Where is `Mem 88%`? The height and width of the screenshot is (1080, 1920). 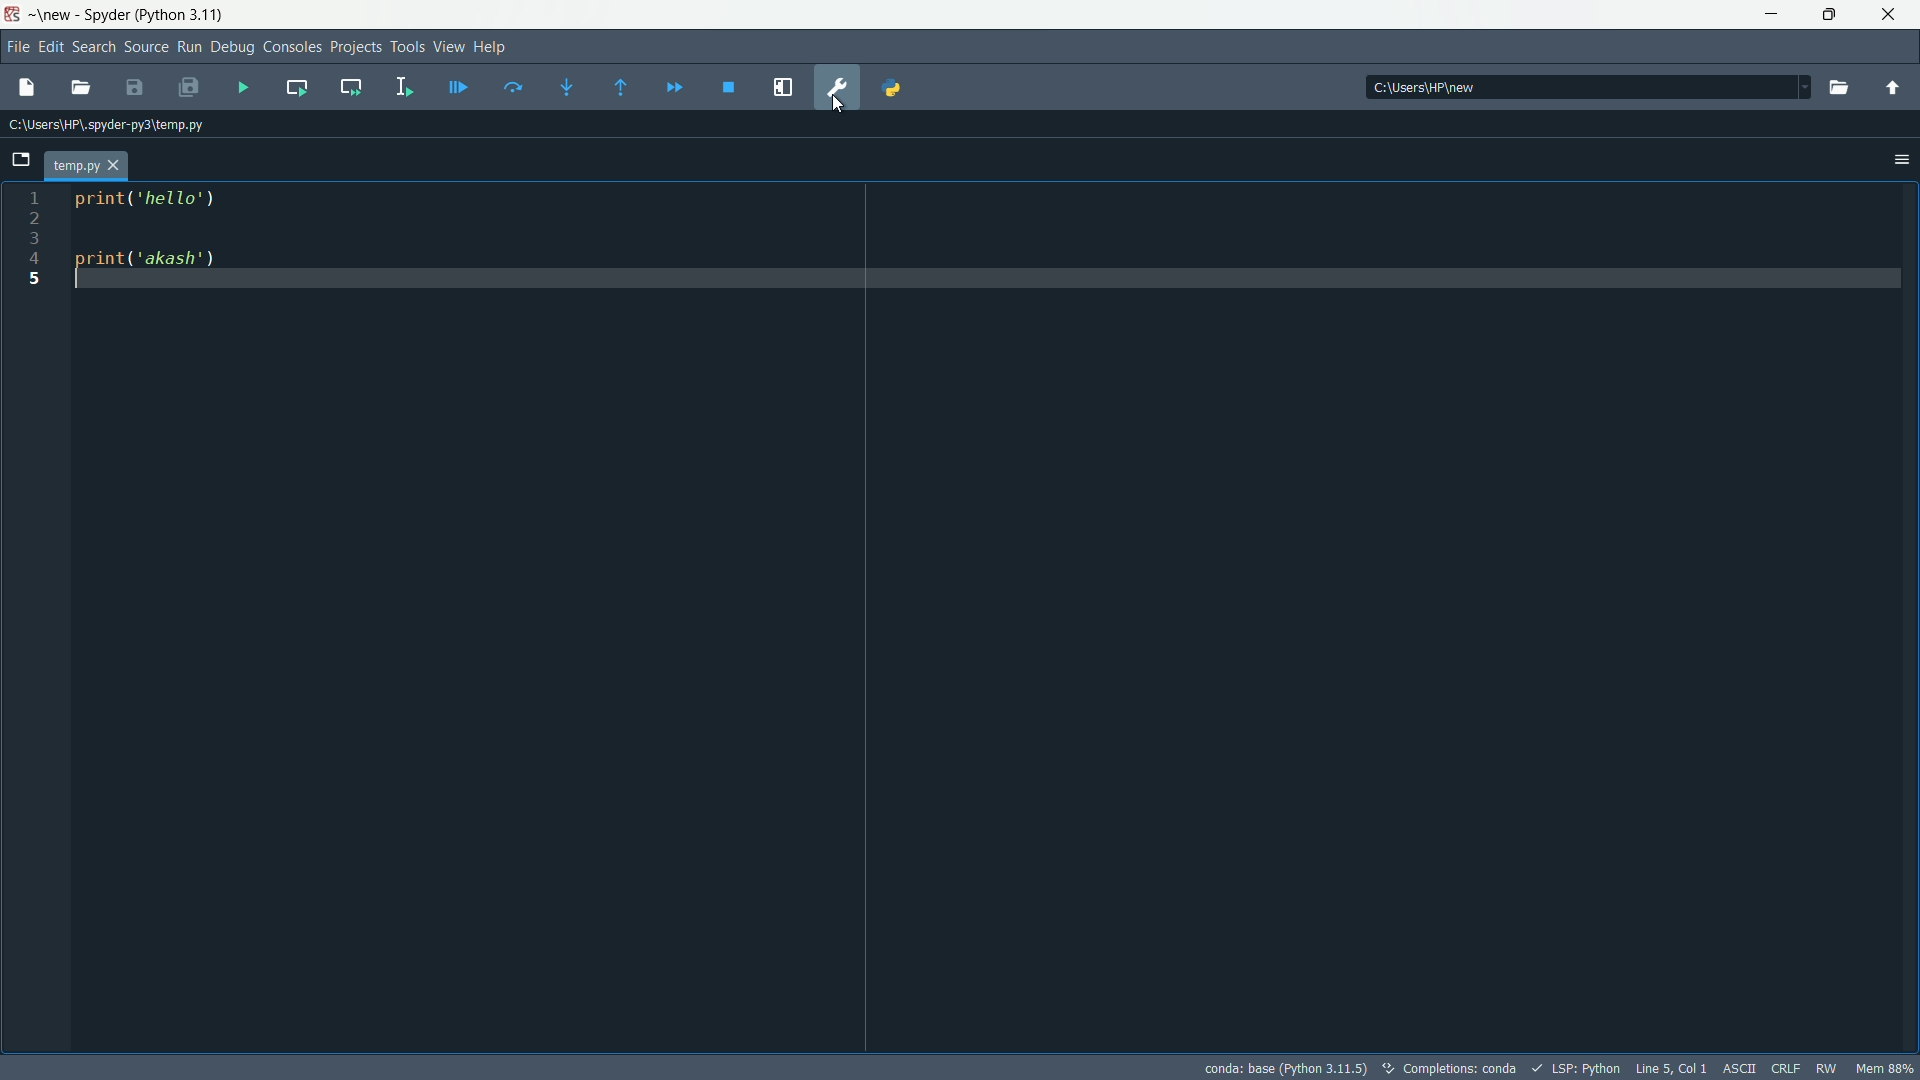 Mem 88% is located at coordinates (1886, 1068).